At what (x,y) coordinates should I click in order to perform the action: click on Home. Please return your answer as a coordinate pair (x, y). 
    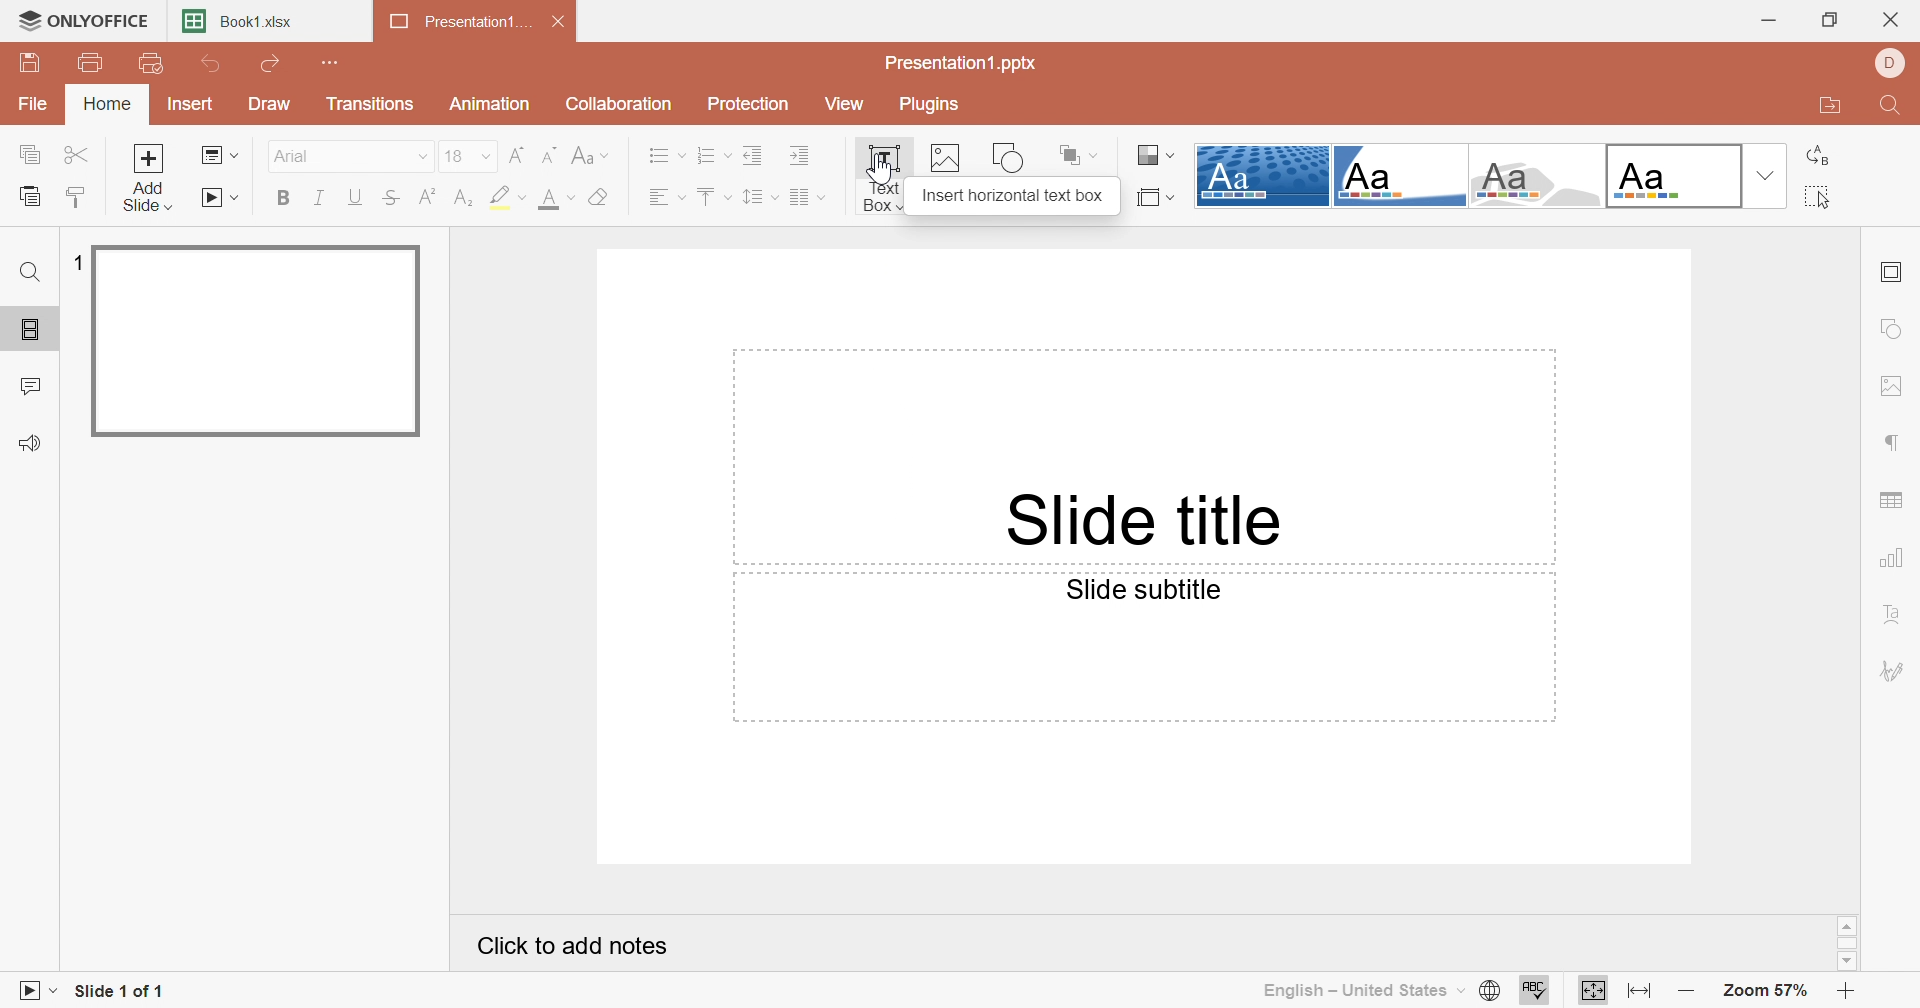
    Looking at the image, I should click on (109, 104).